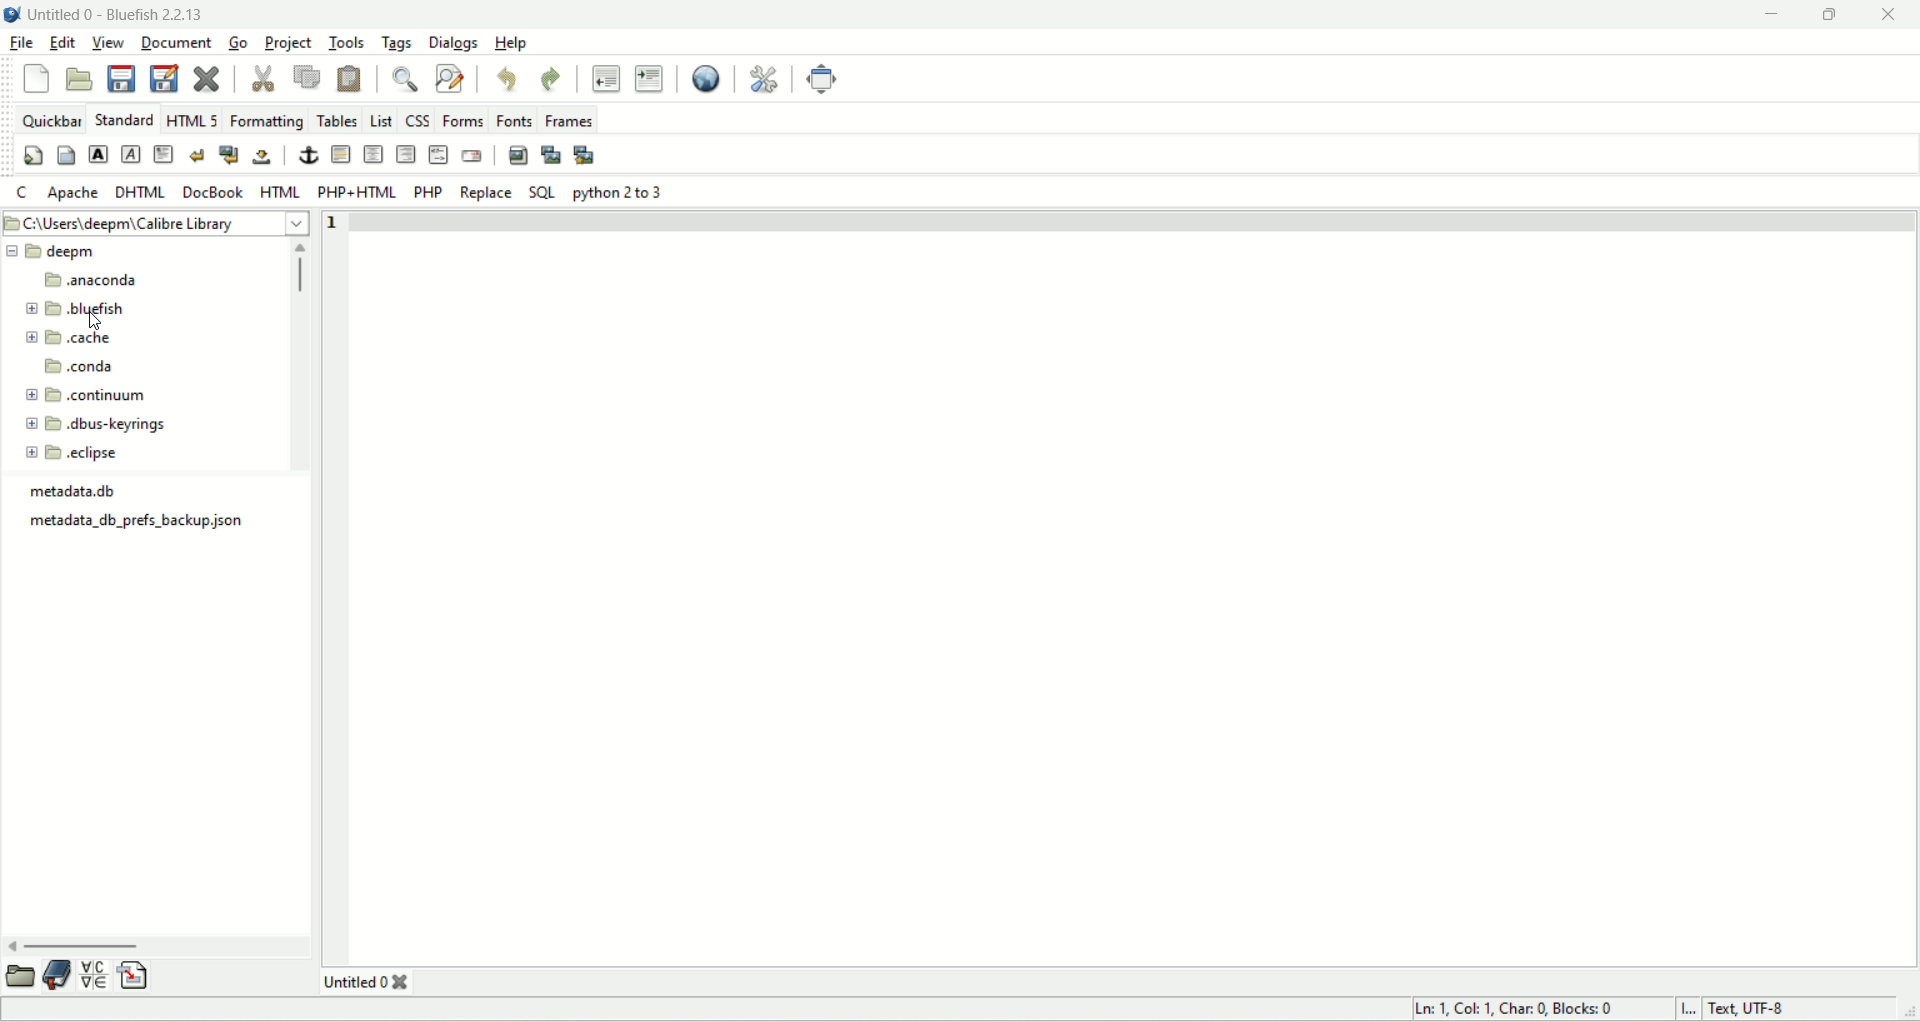 Image resolution: width=1920 pixels, height=1022 pixels. Describe the element at coordinates (178, 44) in the screenshot. I see `document` at that location.